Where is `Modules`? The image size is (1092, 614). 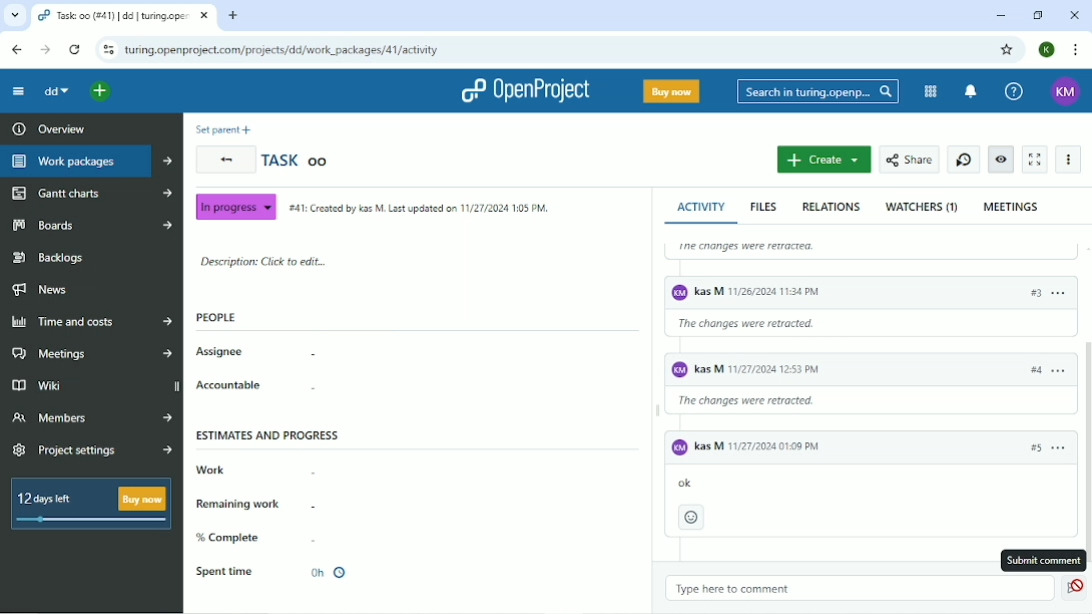 Modules is located at coordinates (931, 92).